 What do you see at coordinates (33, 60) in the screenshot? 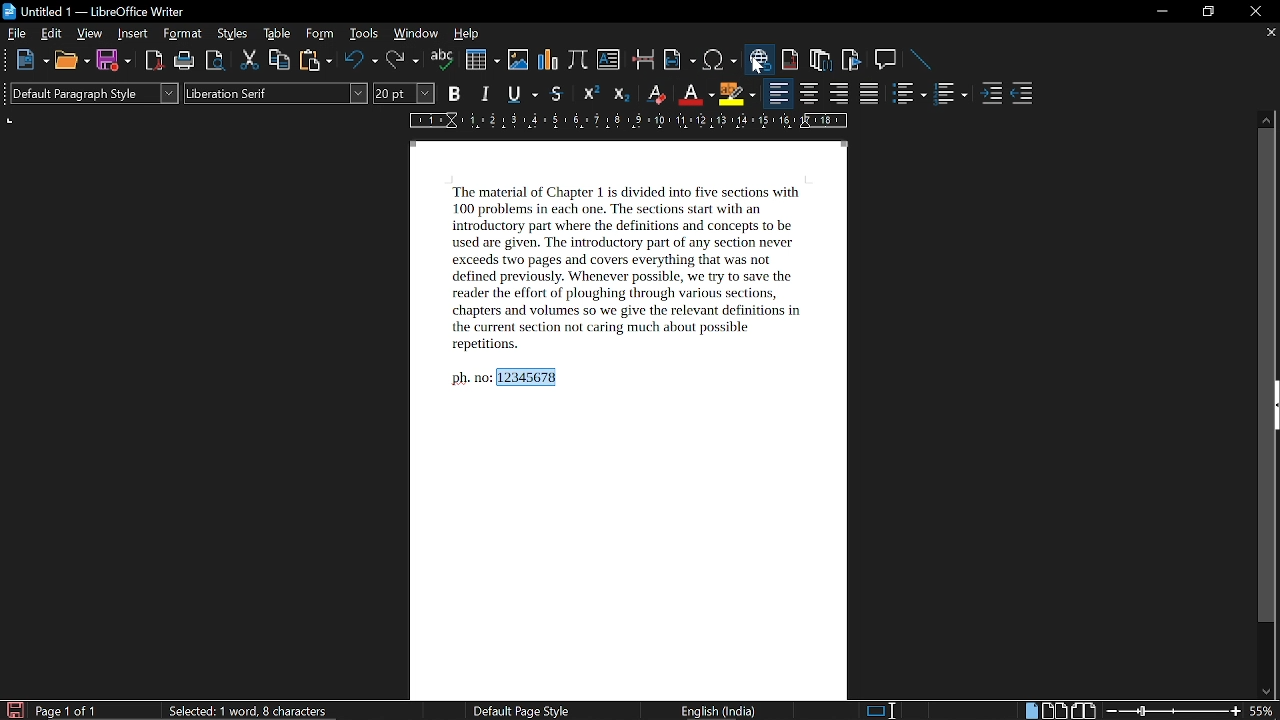
I see `new` at bounding box center [33, 60].